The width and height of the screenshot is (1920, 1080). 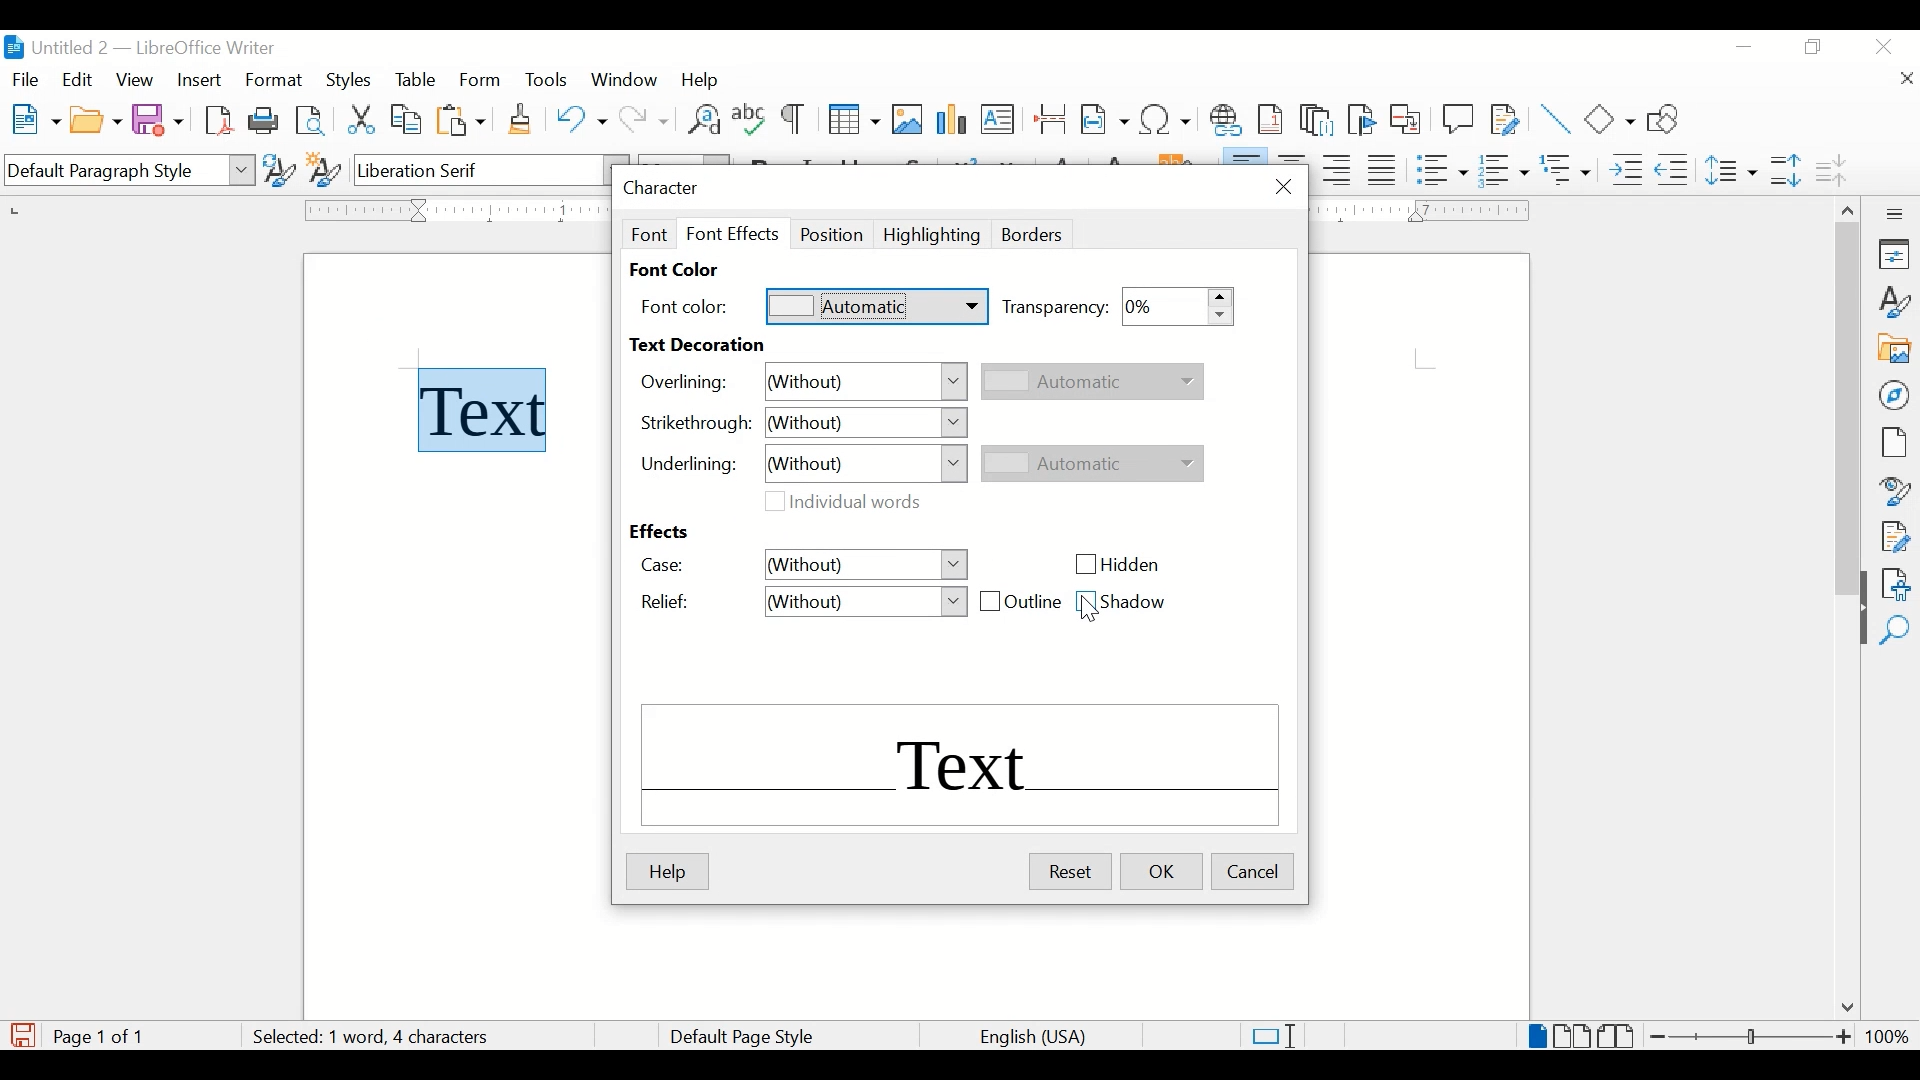 What do you see at coordinates (1733, 170) in the screenshot?
I see `set line spacing` at bounding box center [1733, 170].